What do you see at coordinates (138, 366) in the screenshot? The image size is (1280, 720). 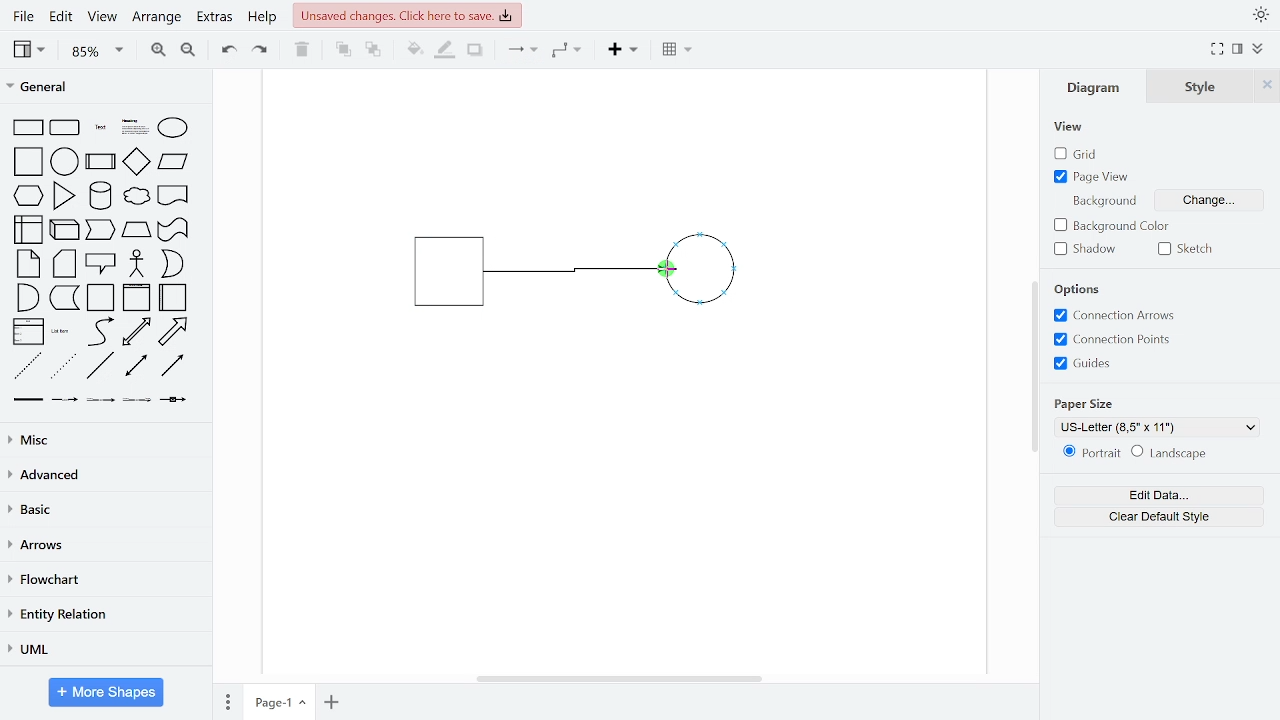 I see `bidirectional connector` at bounding box center [138, 366].